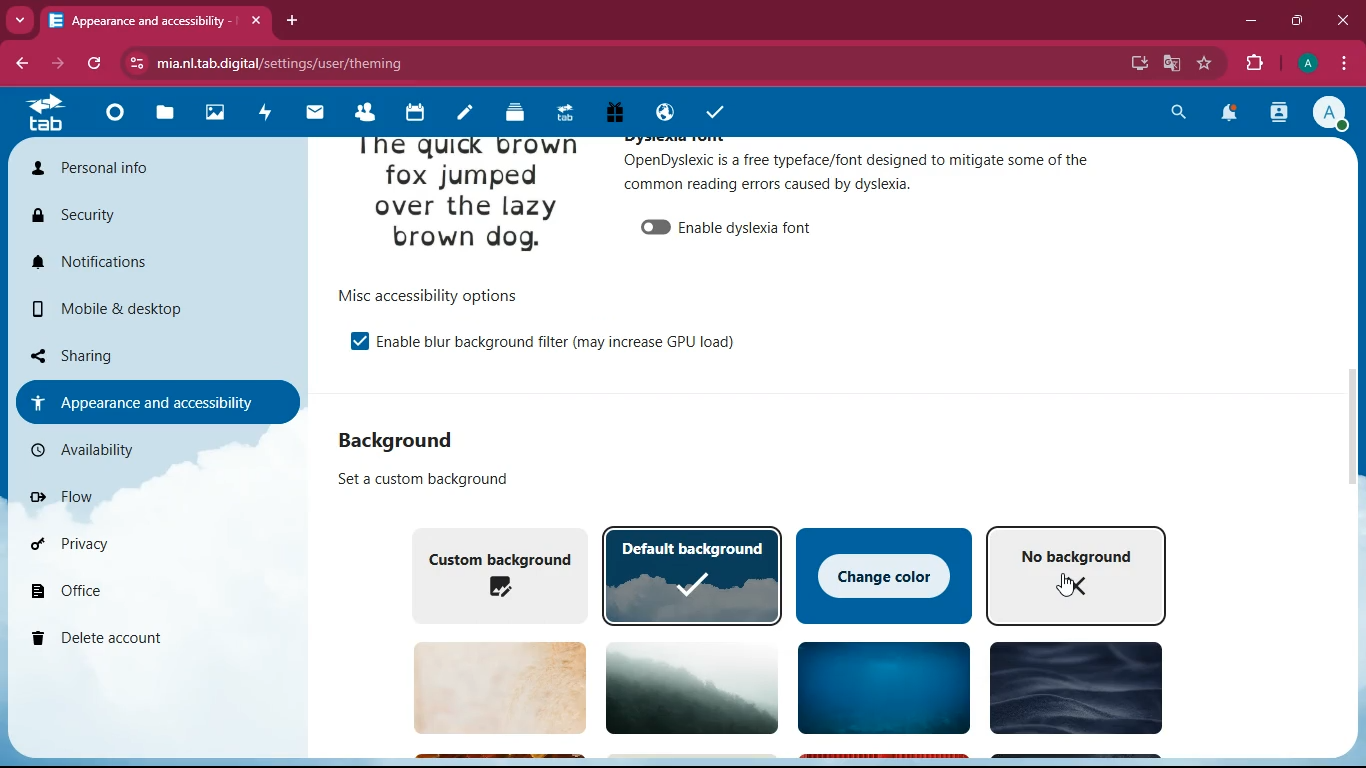  What do you see at coordinates (160, 115) in the screenshot?
I see `files` at bounding box center [160, 115].